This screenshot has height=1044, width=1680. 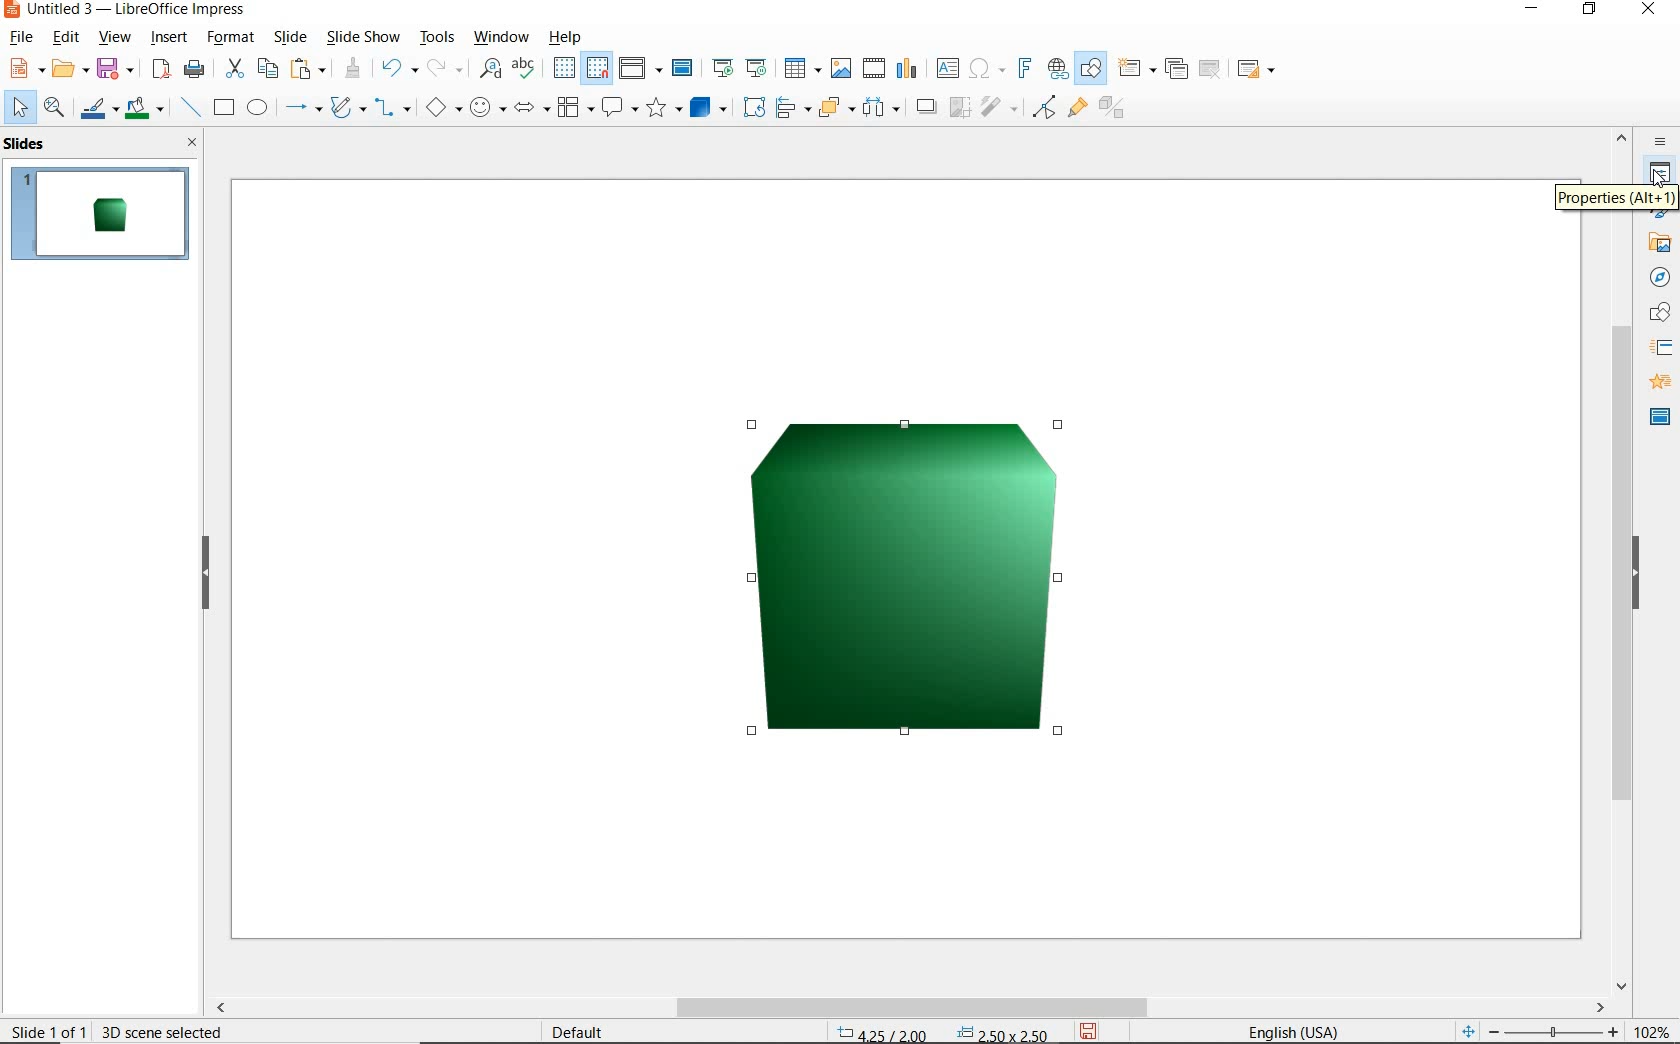 I want to click on open, so click(x=69, y=69).